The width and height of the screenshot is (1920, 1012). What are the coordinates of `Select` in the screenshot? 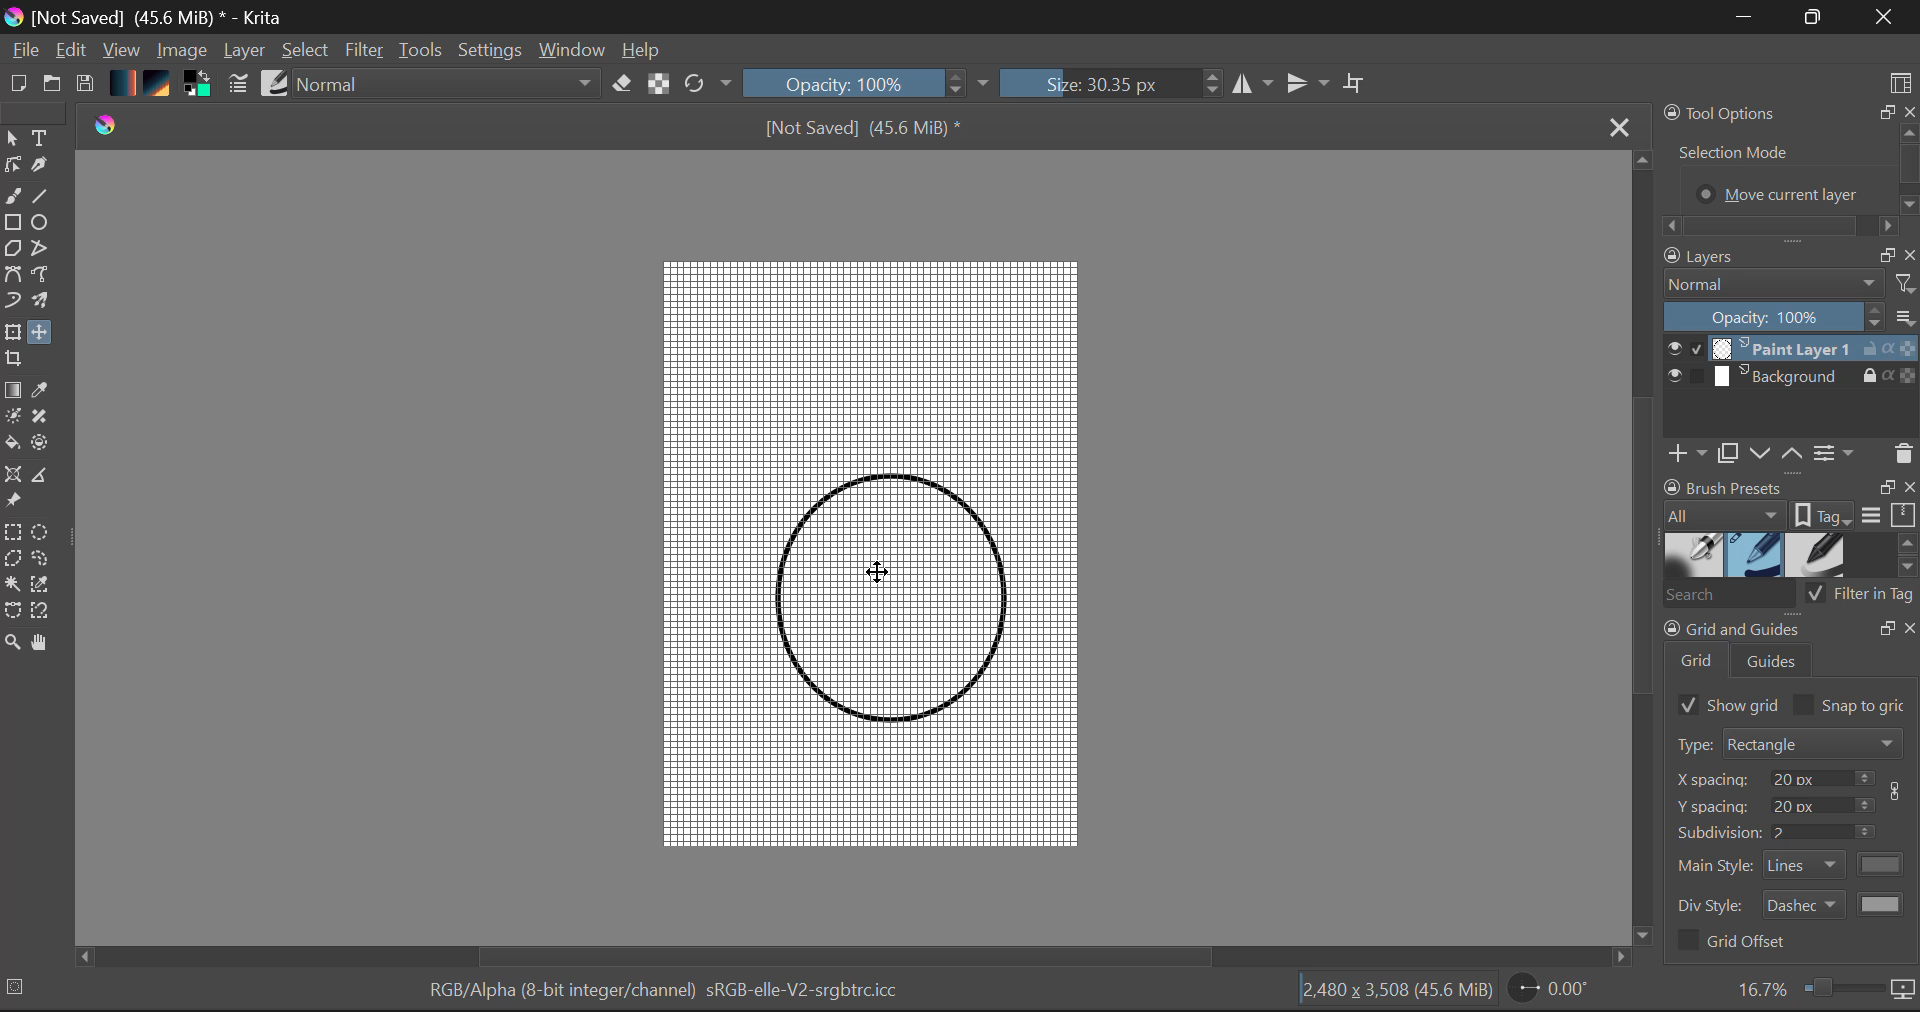 It's located at (13, 139).